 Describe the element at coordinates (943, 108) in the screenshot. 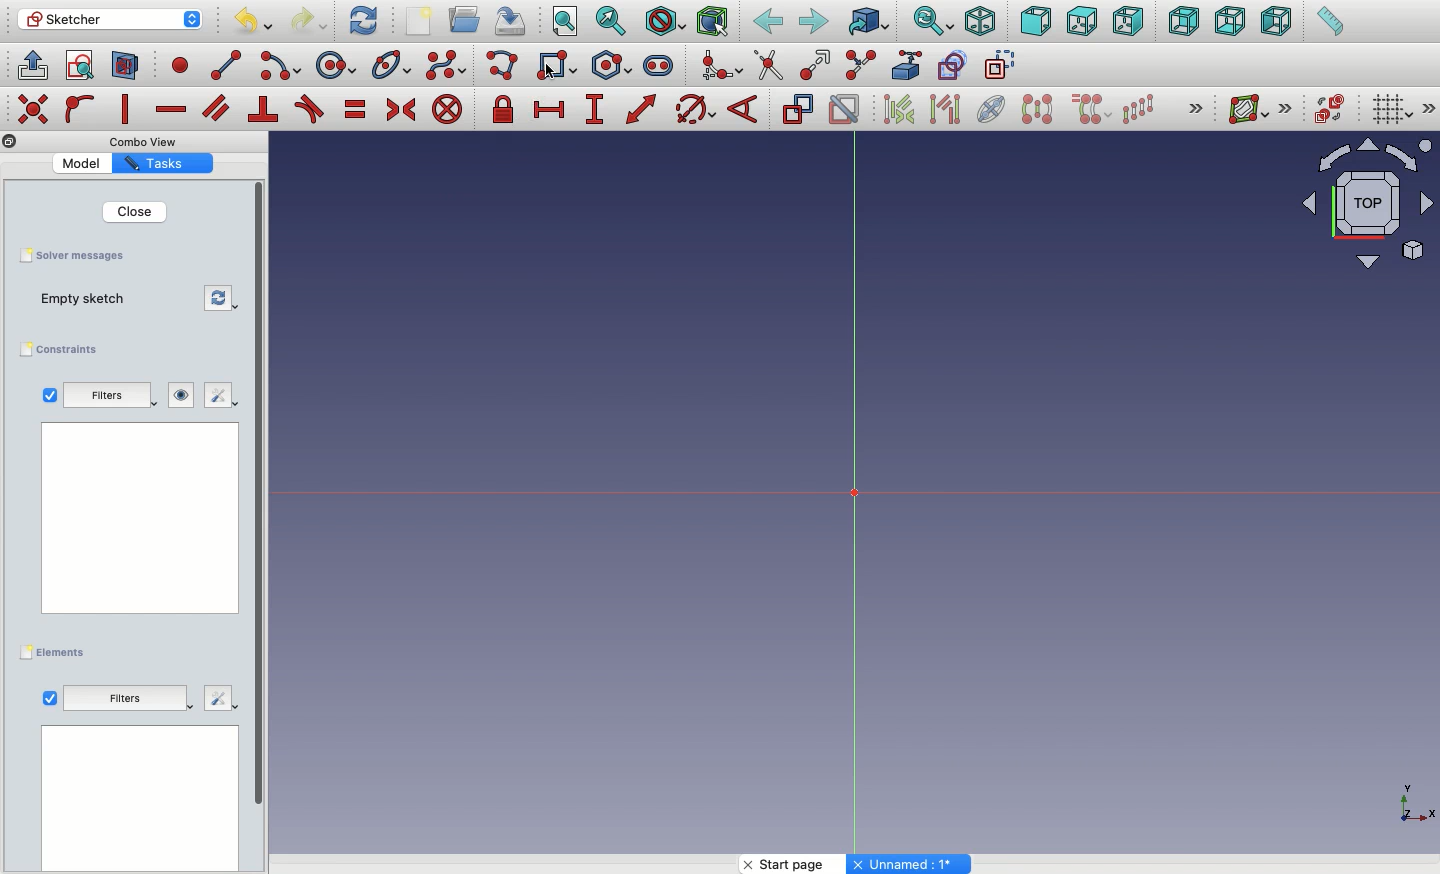

I see `Selected associated geometry` at that location.